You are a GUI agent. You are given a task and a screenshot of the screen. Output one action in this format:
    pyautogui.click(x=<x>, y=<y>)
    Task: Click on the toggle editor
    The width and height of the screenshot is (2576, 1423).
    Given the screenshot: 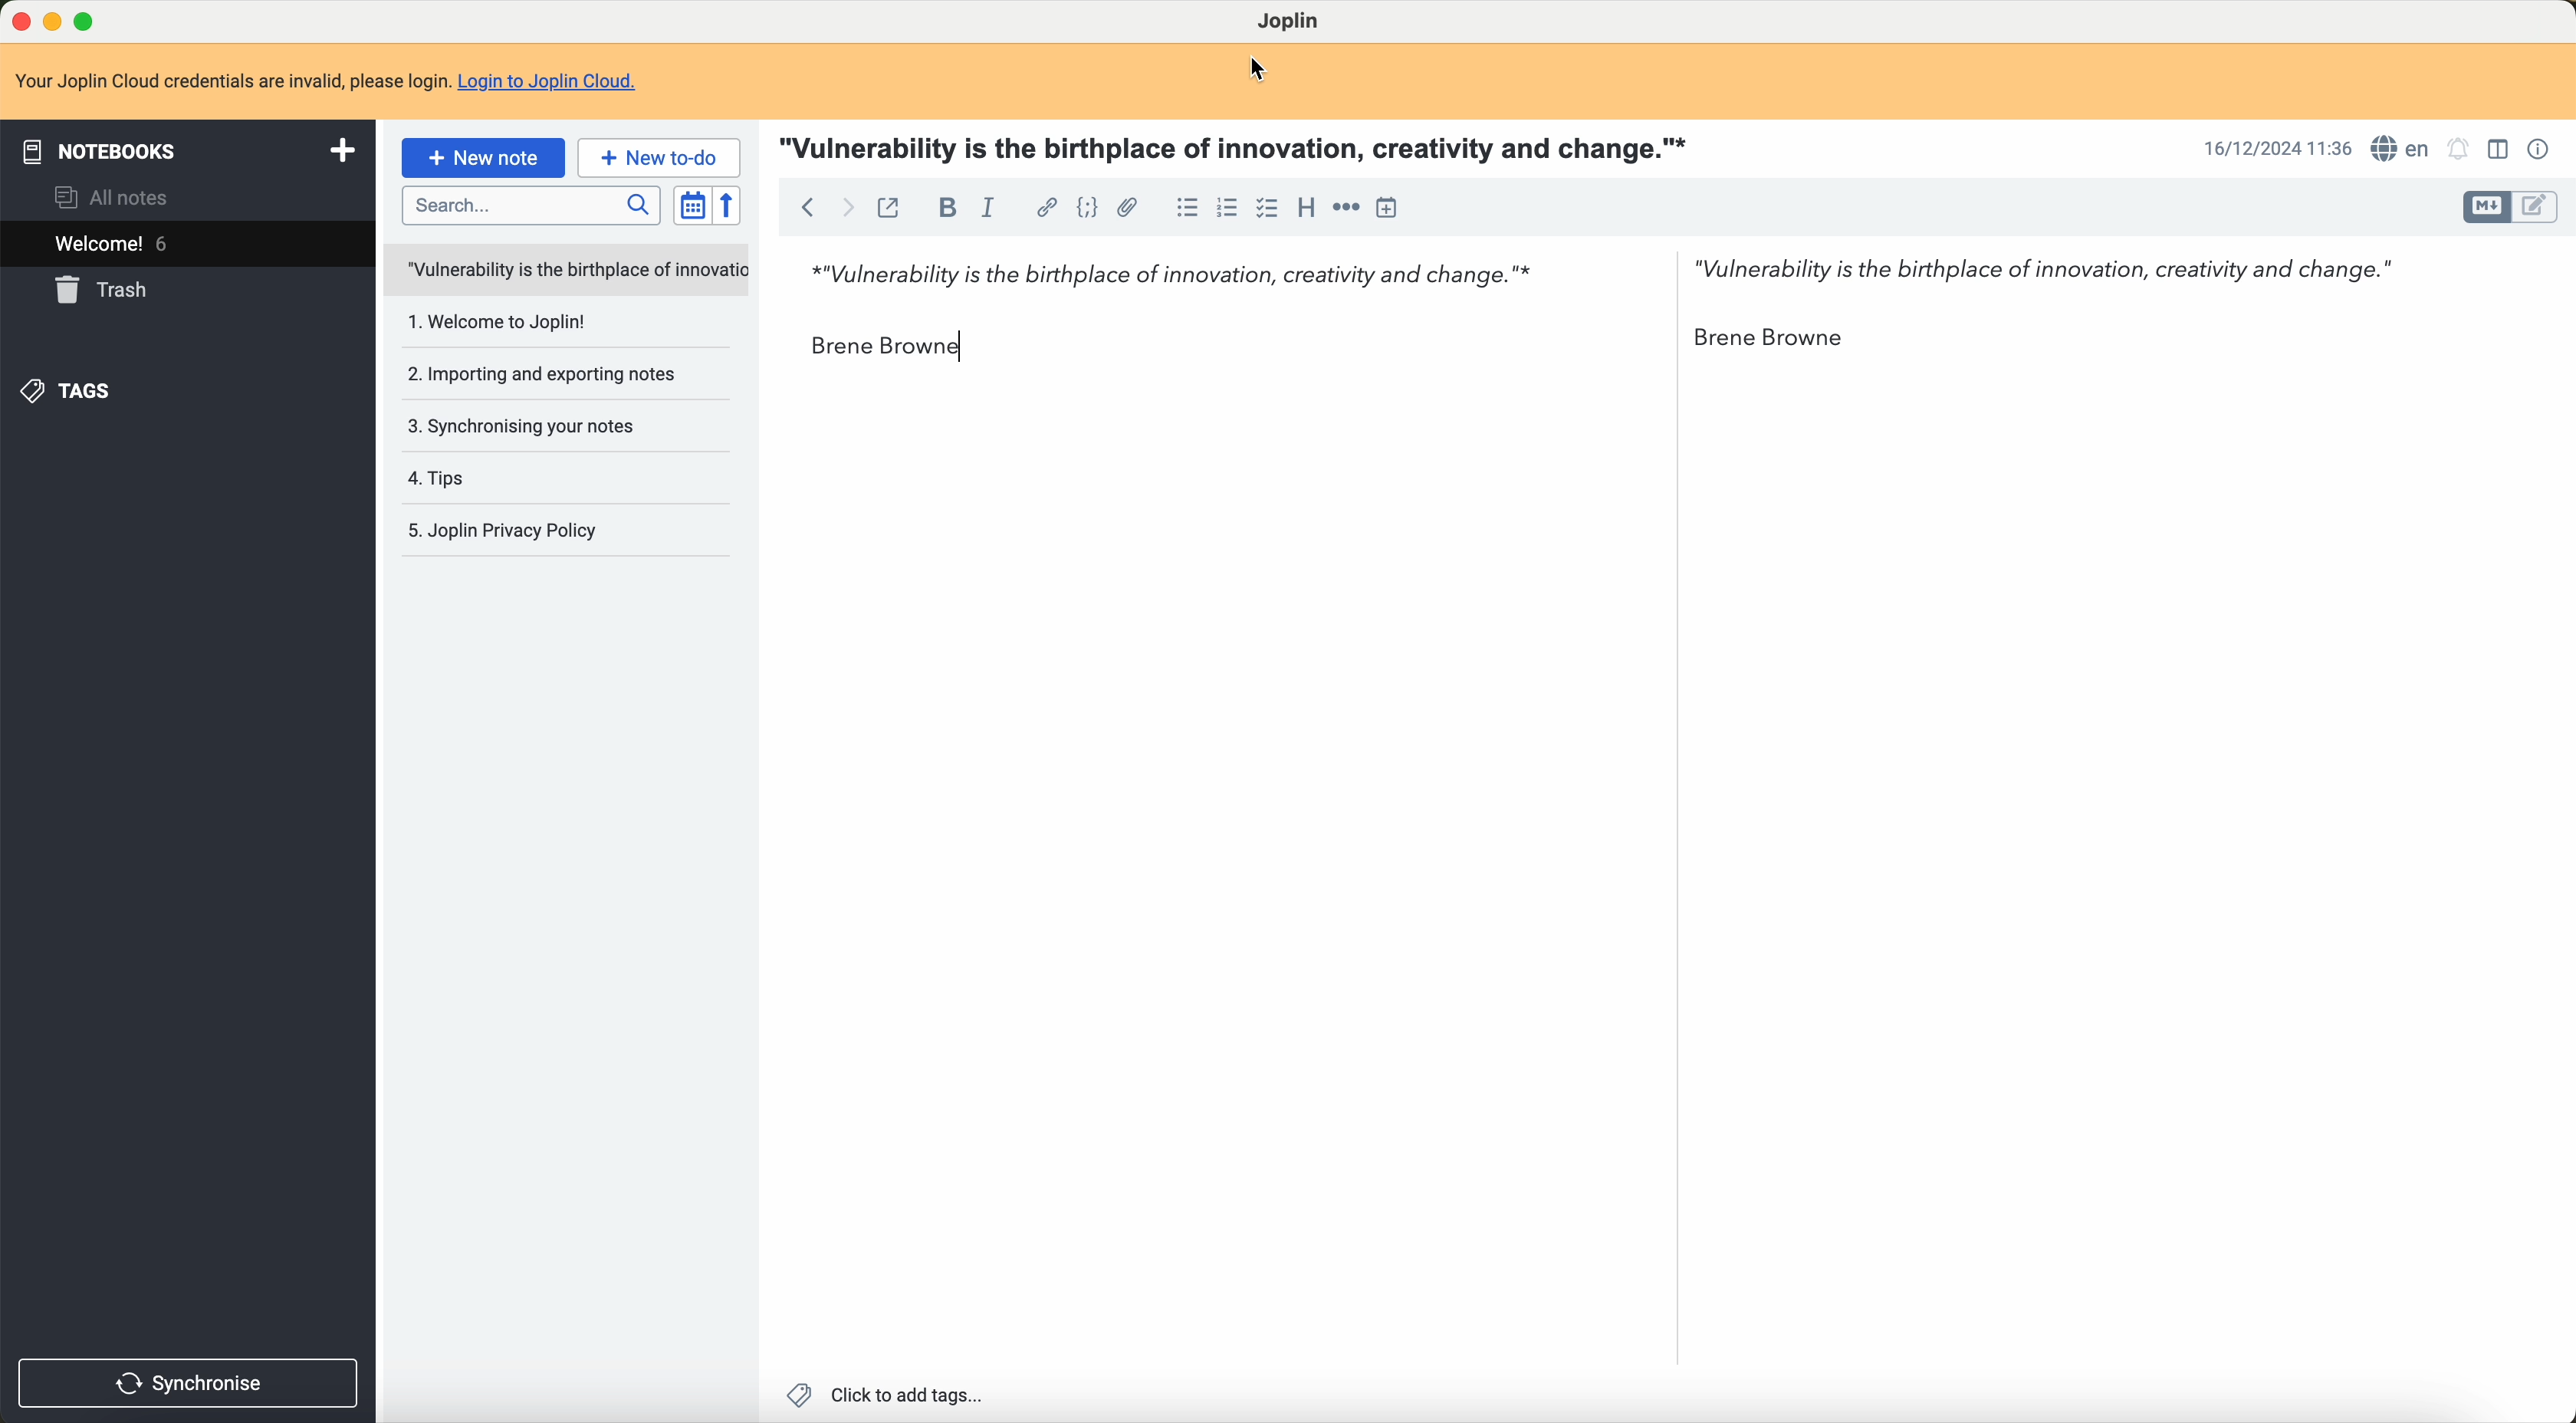 What is the action you would take?
    pyautogui.click(x=2536, y=210)
    